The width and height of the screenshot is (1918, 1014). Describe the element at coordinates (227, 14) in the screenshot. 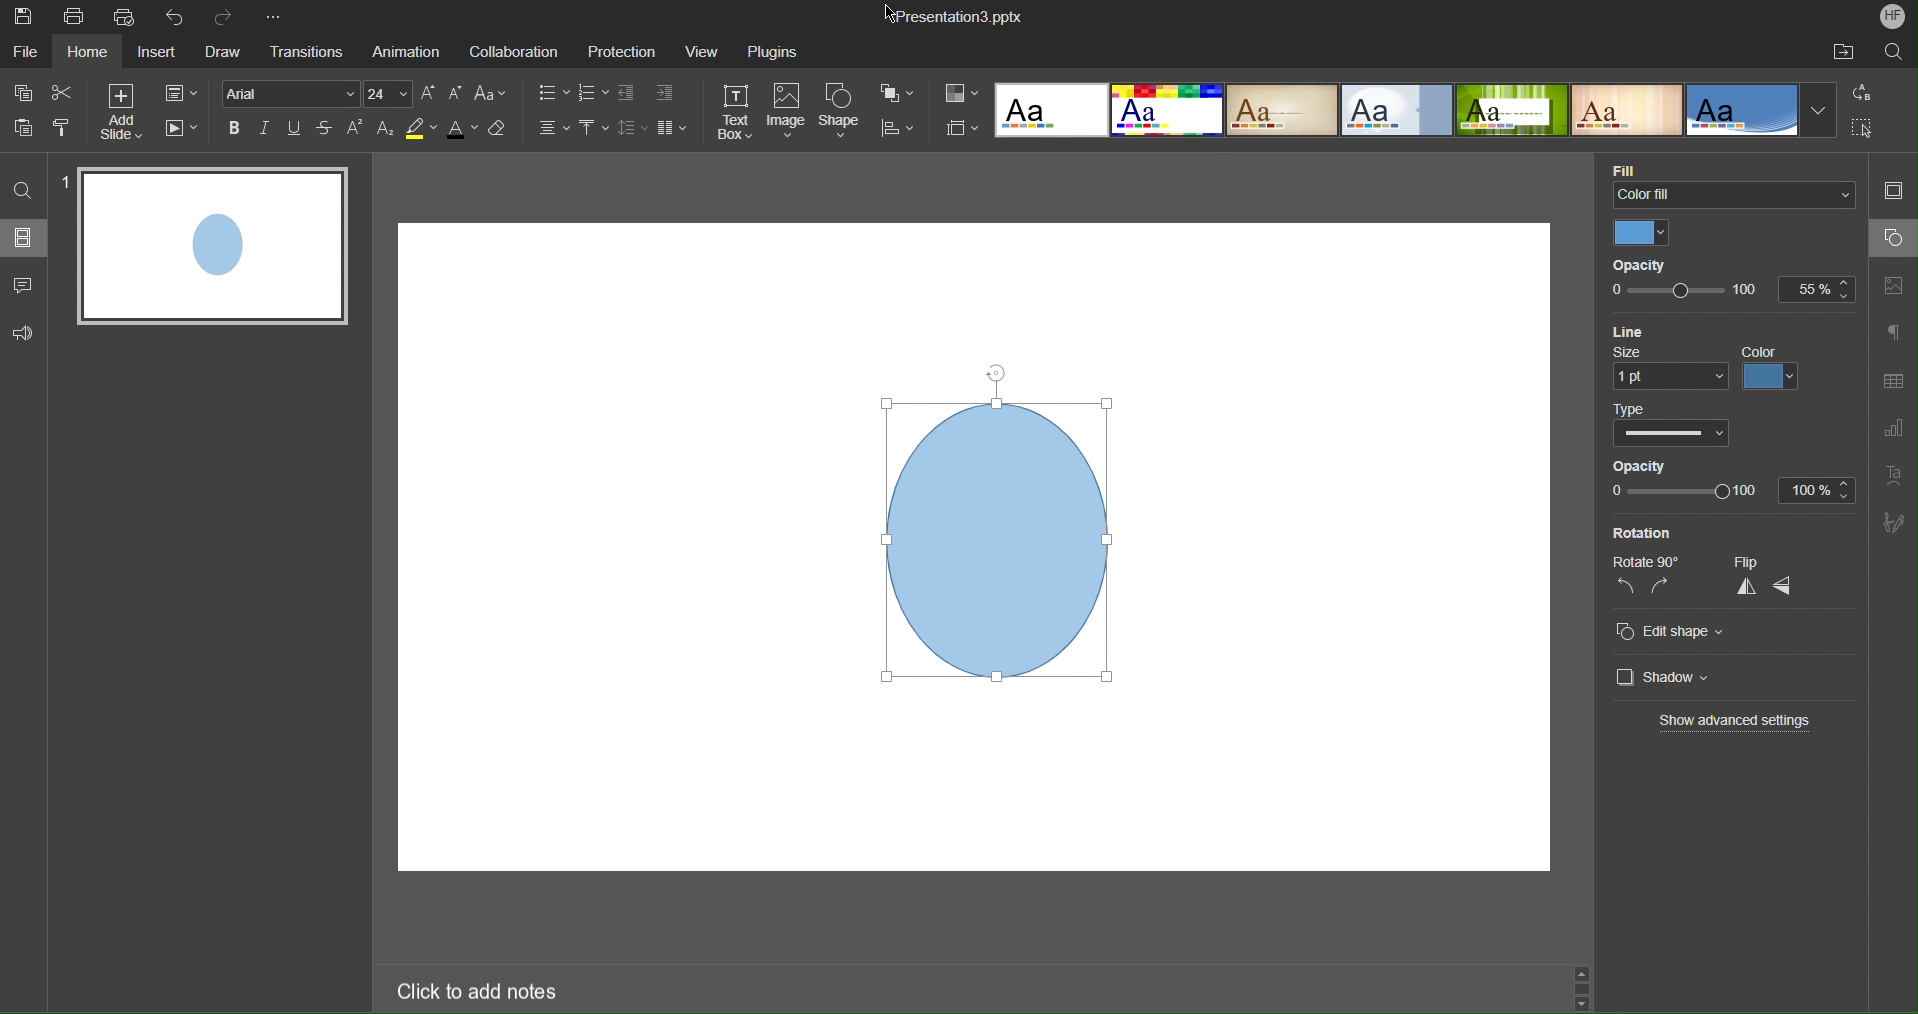

I see `Redo` at that location.